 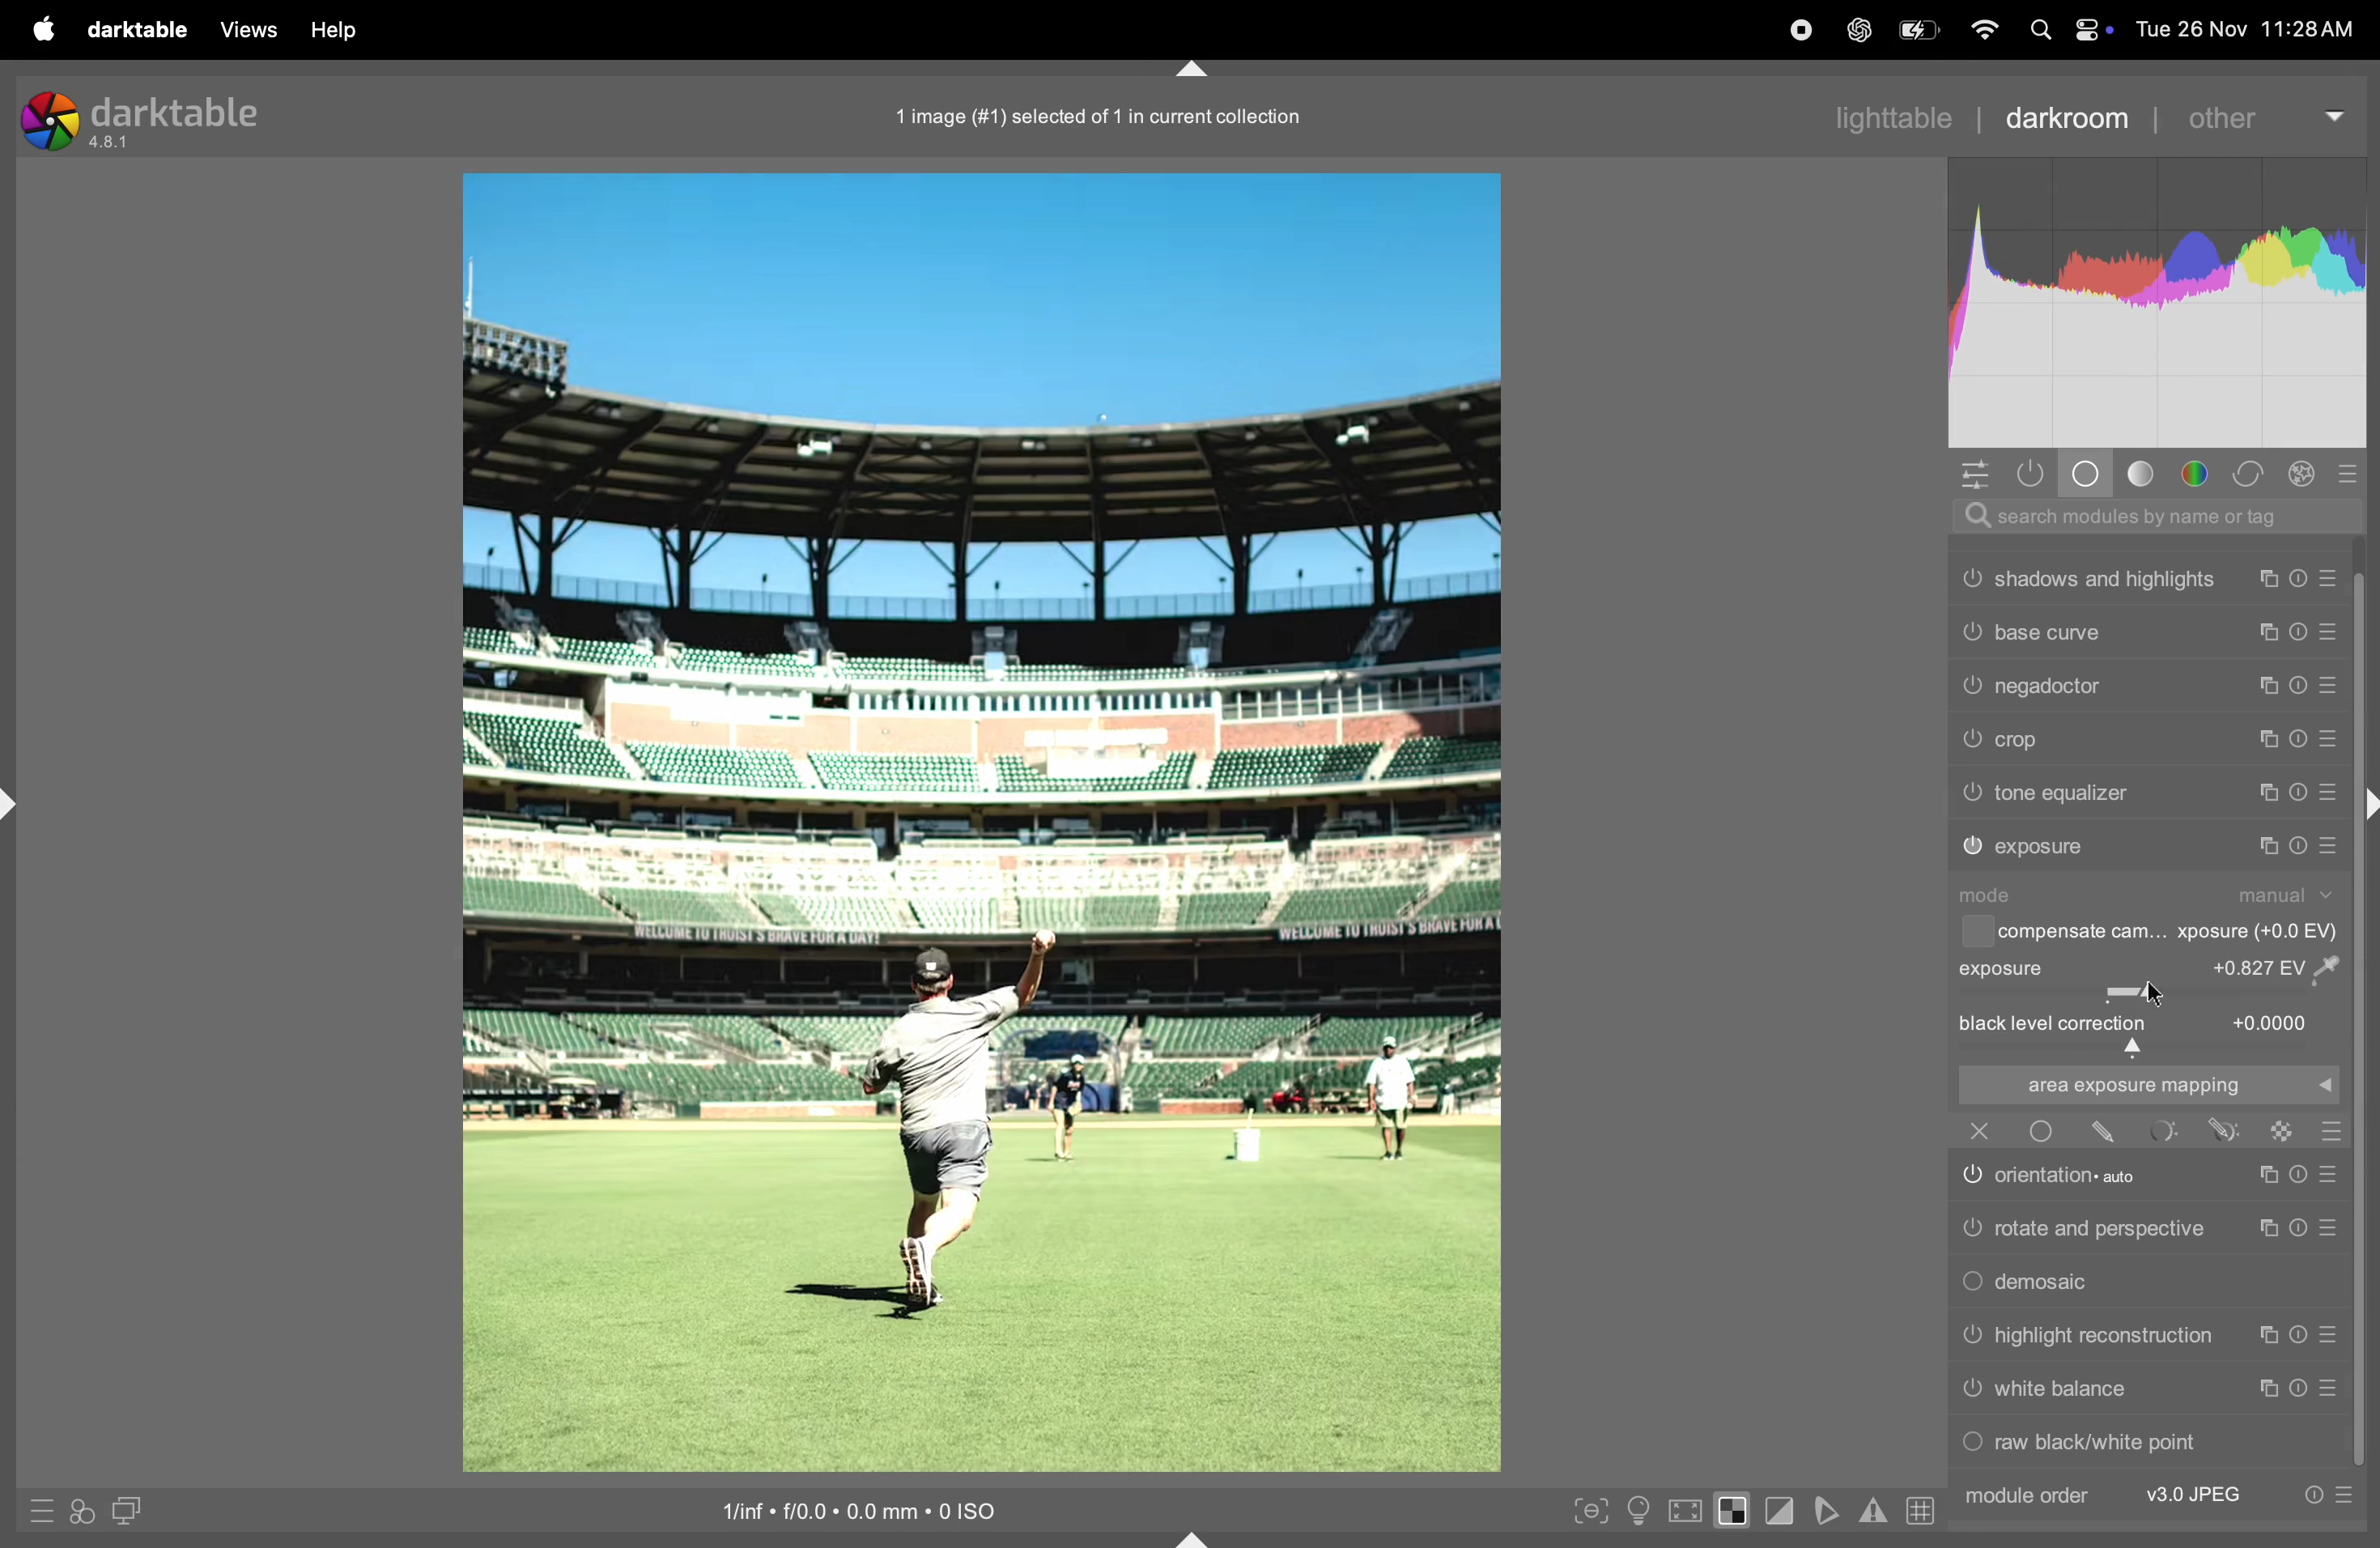 I want to click on Preset, so click(x=2334, y=1131).